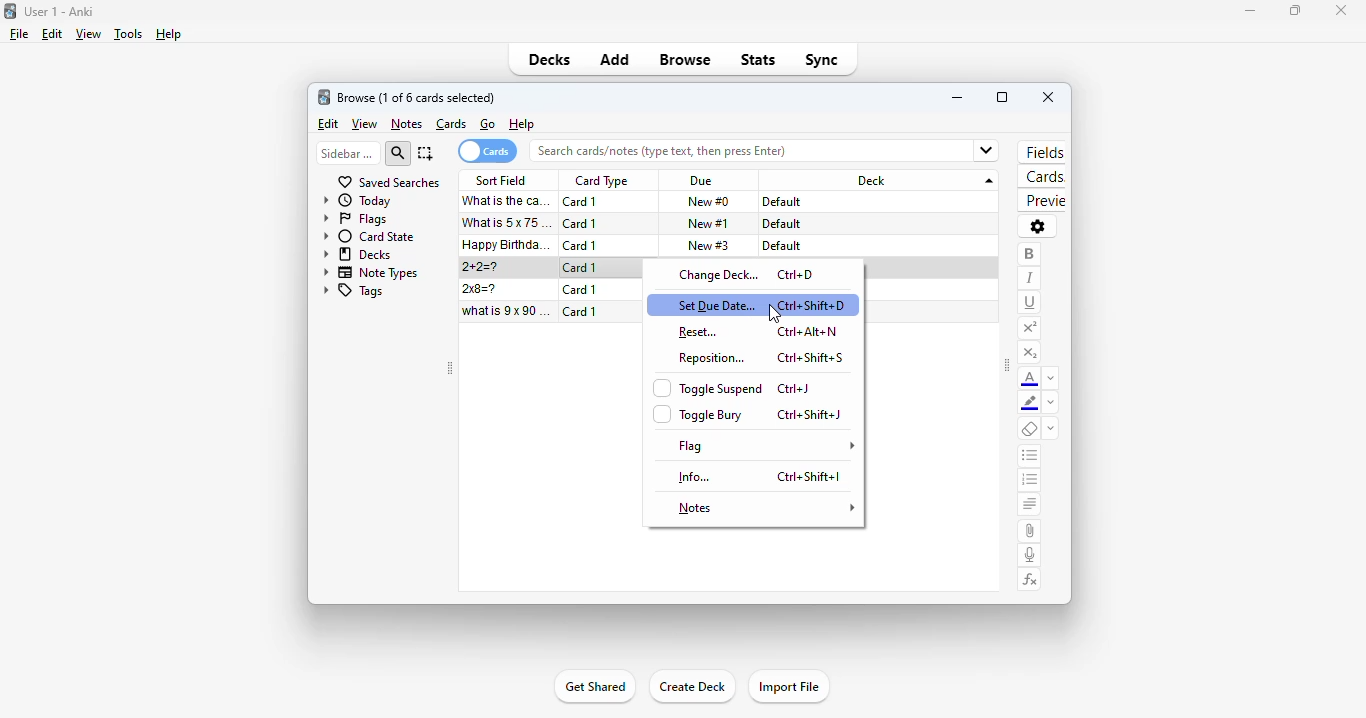  I want to click on toggle sidebar, so click(449, 369).